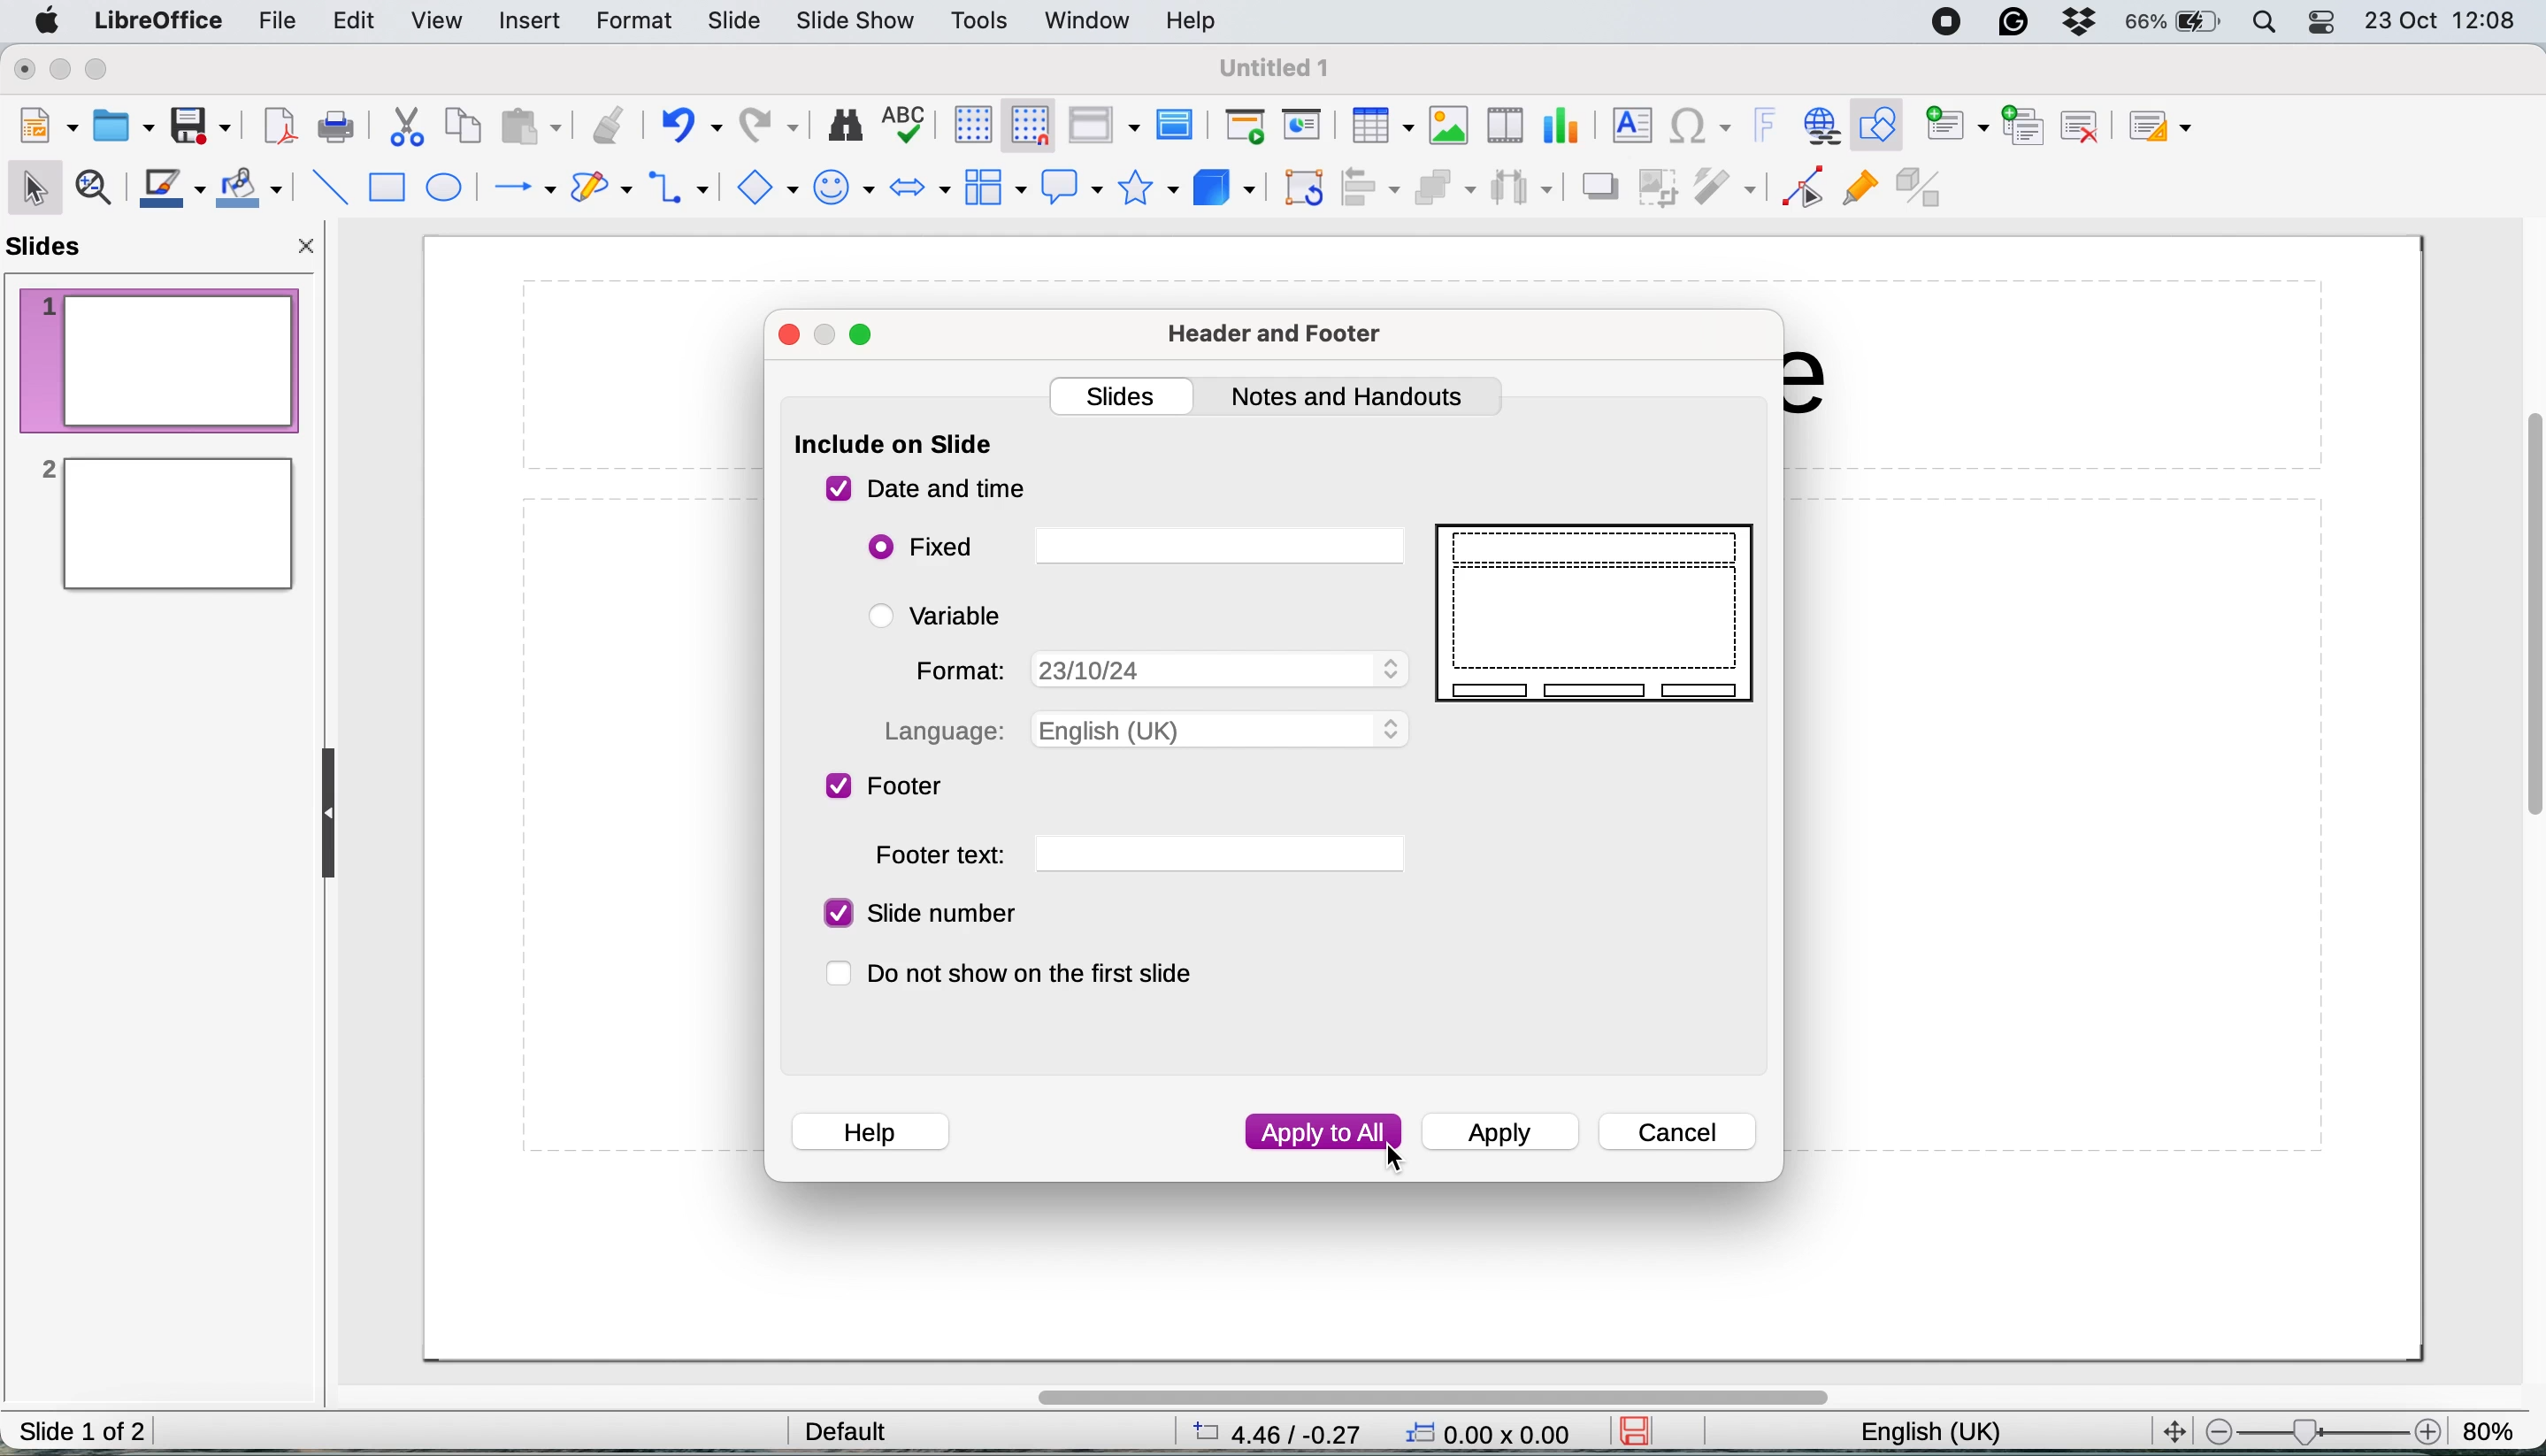 The image size is (2546, 1456). What do you see at coordinates (1662, 186) in the screenshot?
I see `crop image` at bounding box center [1662, 186].